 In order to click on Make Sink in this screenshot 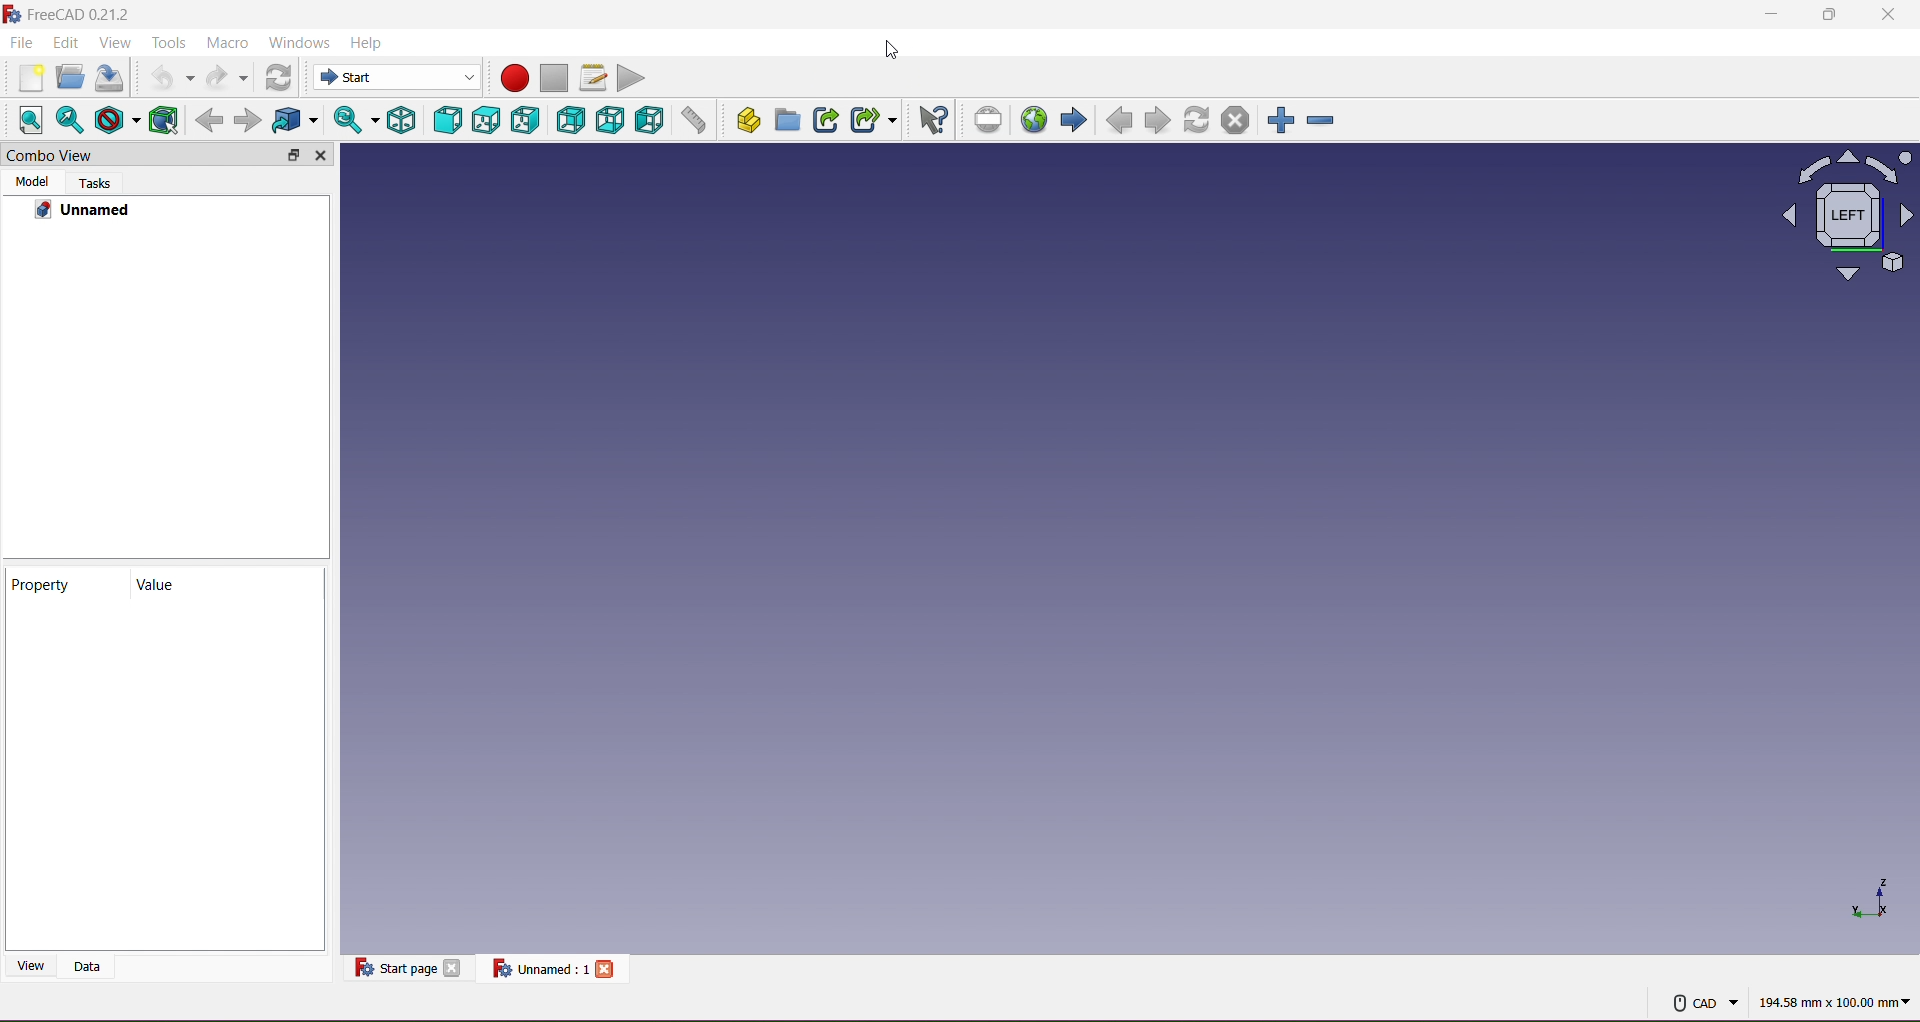, I will do `click(825, 118)`.